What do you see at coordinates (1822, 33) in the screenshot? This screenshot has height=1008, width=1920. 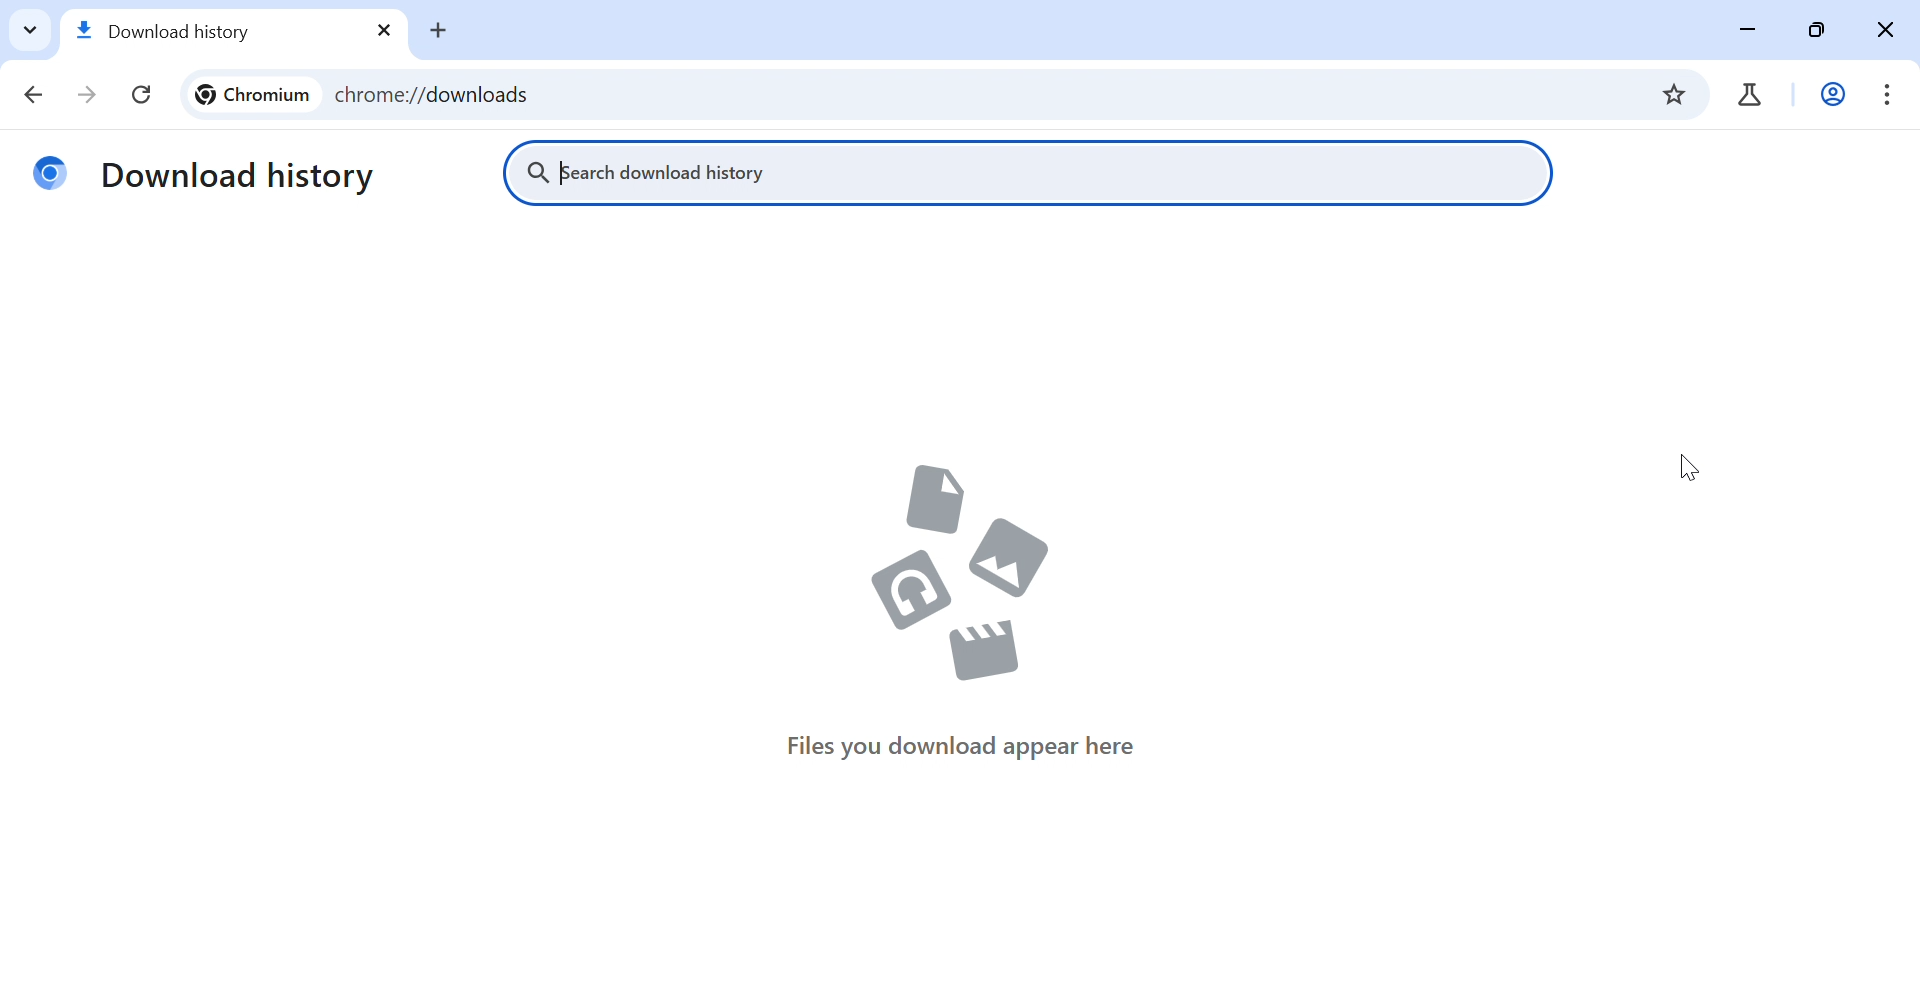 I see `Restore down` at bounding box center [1822, 33].